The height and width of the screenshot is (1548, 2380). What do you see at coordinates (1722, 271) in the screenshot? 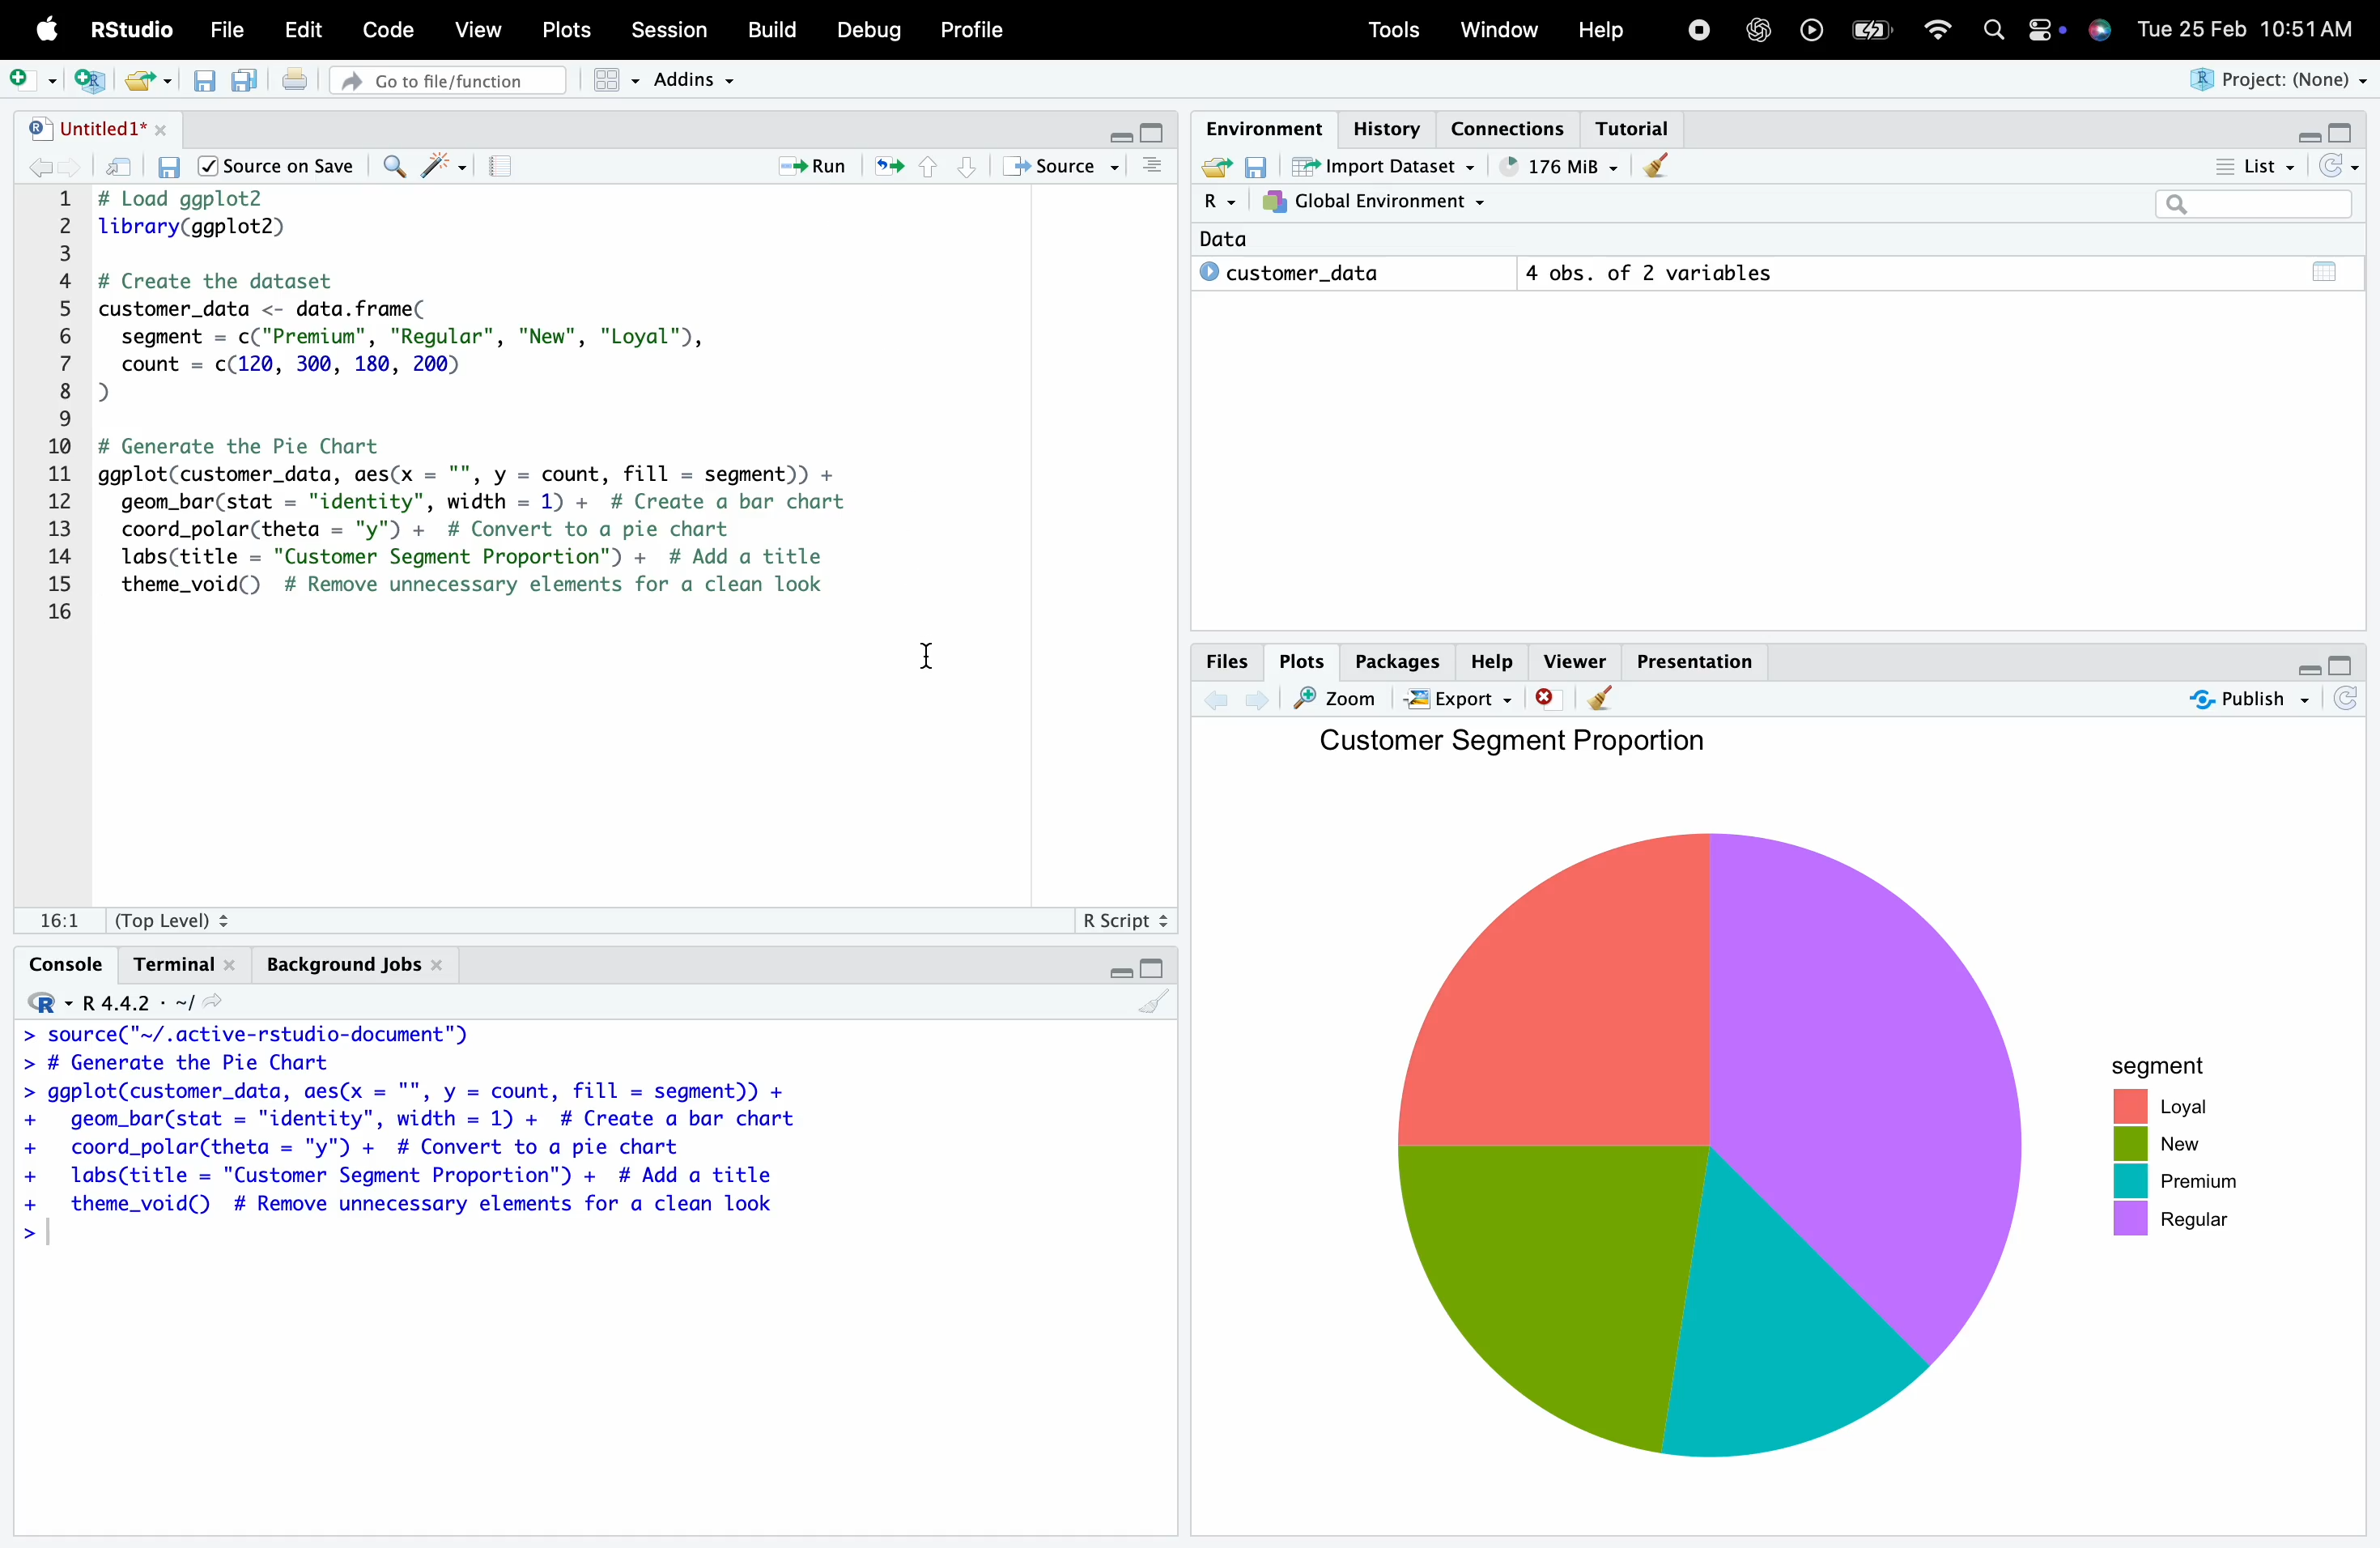
I see `4 obs. of 2 variables` at bounding box center [1722, 271].